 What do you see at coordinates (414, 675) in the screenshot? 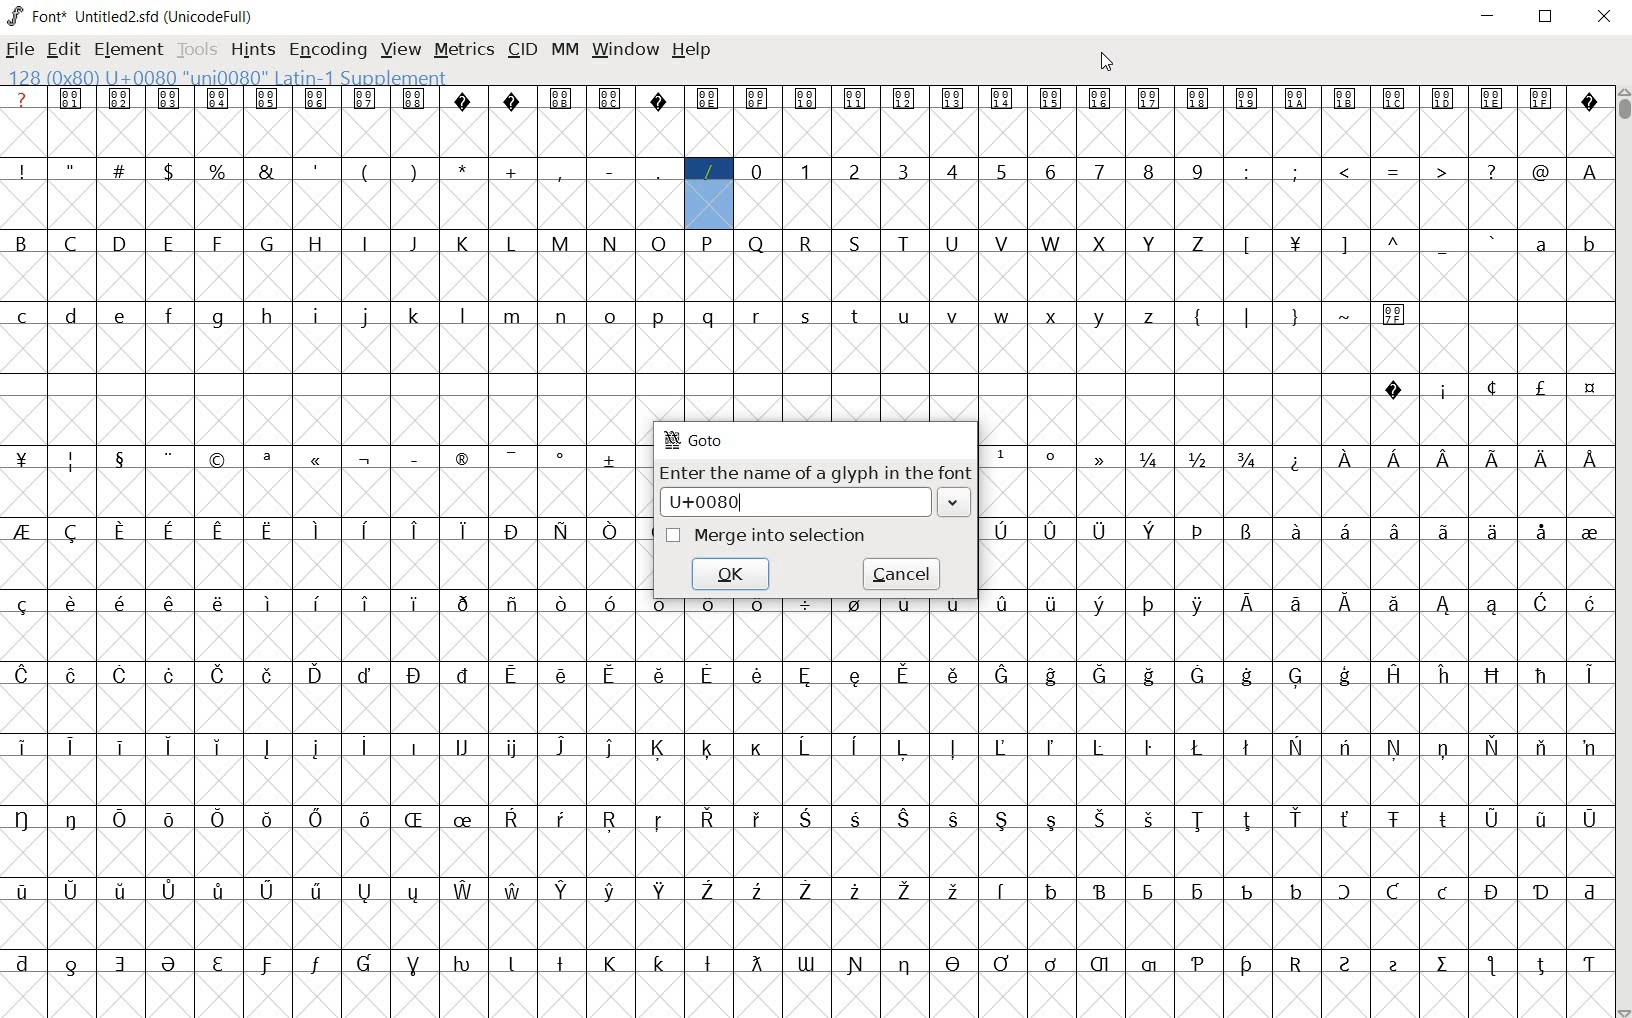
I see `glyph` at bounding box center [414, 675].